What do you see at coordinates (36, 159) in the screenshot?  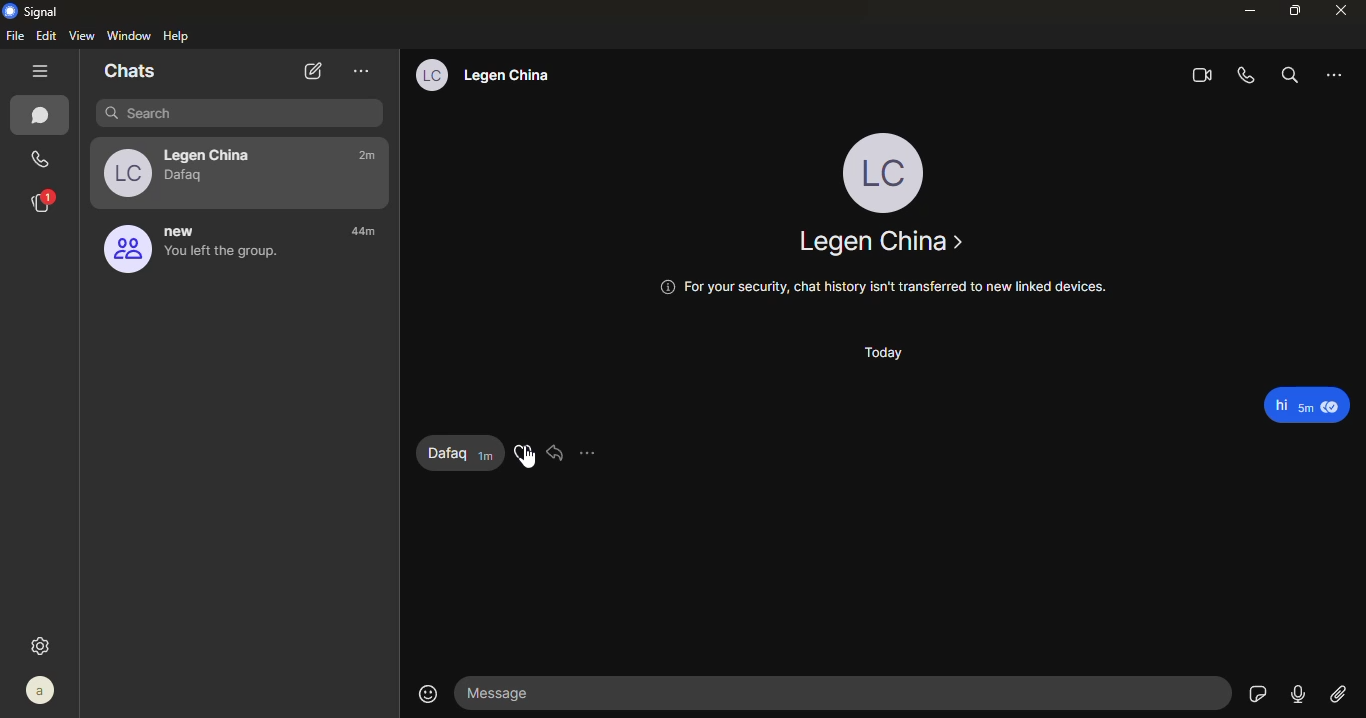 I see `calls` at bounding box center [36, 159].